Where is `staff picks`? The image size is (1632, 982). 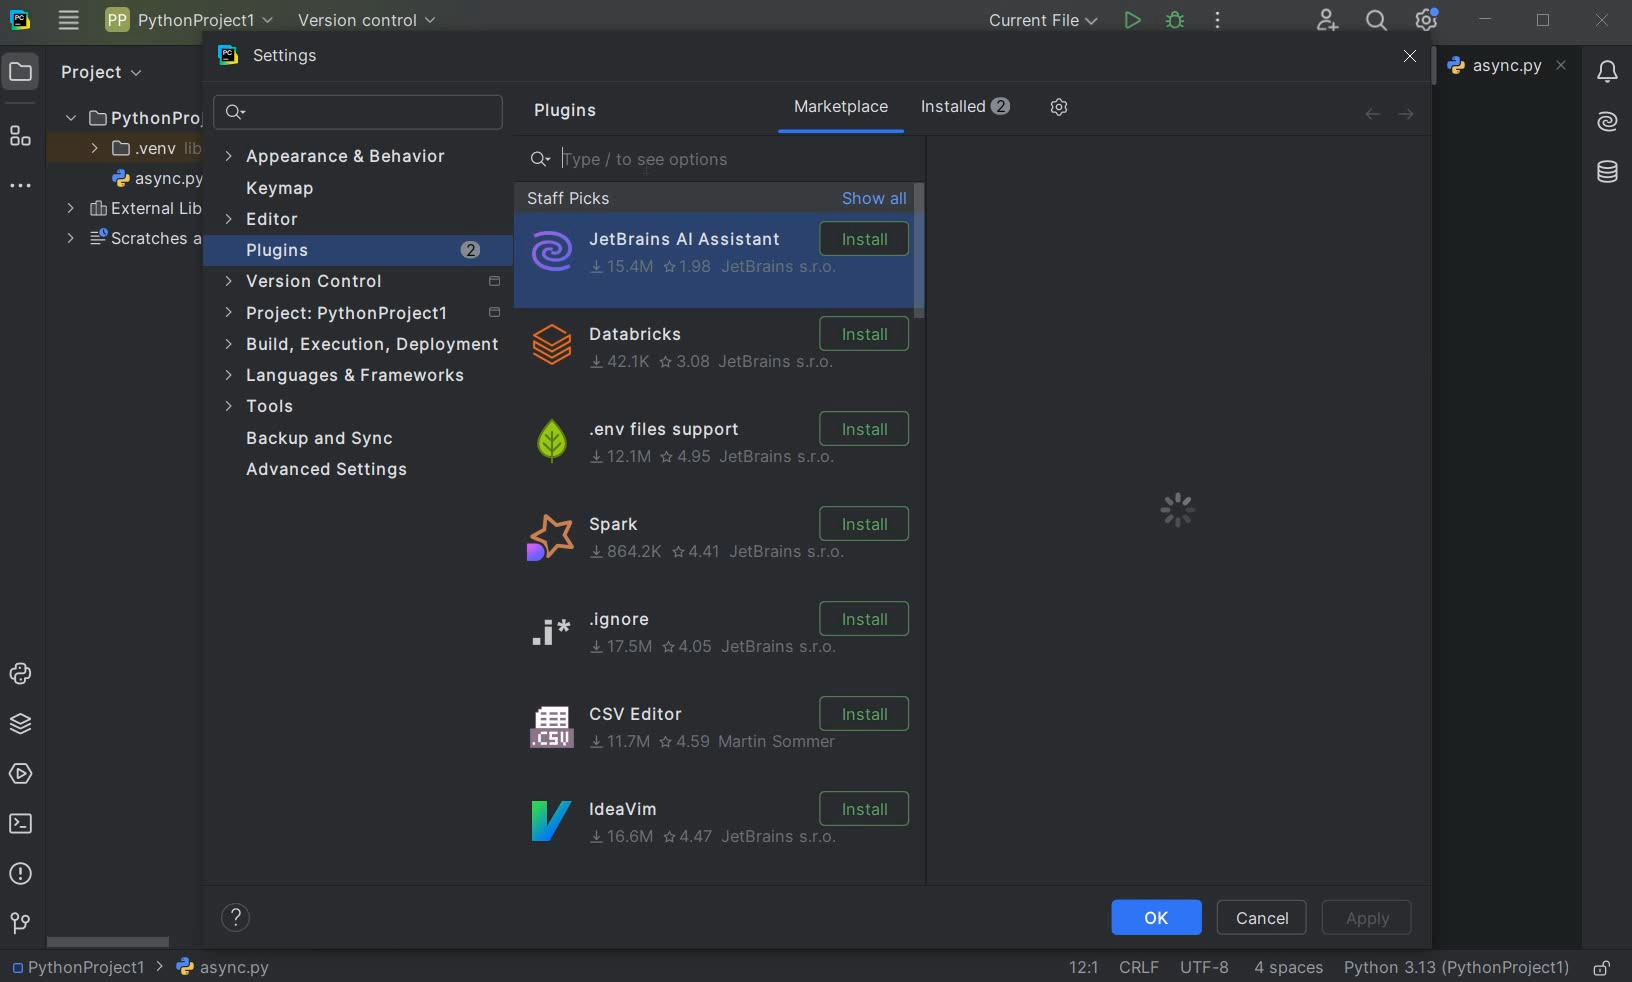 staff picks is located at coordinates (571, 200).